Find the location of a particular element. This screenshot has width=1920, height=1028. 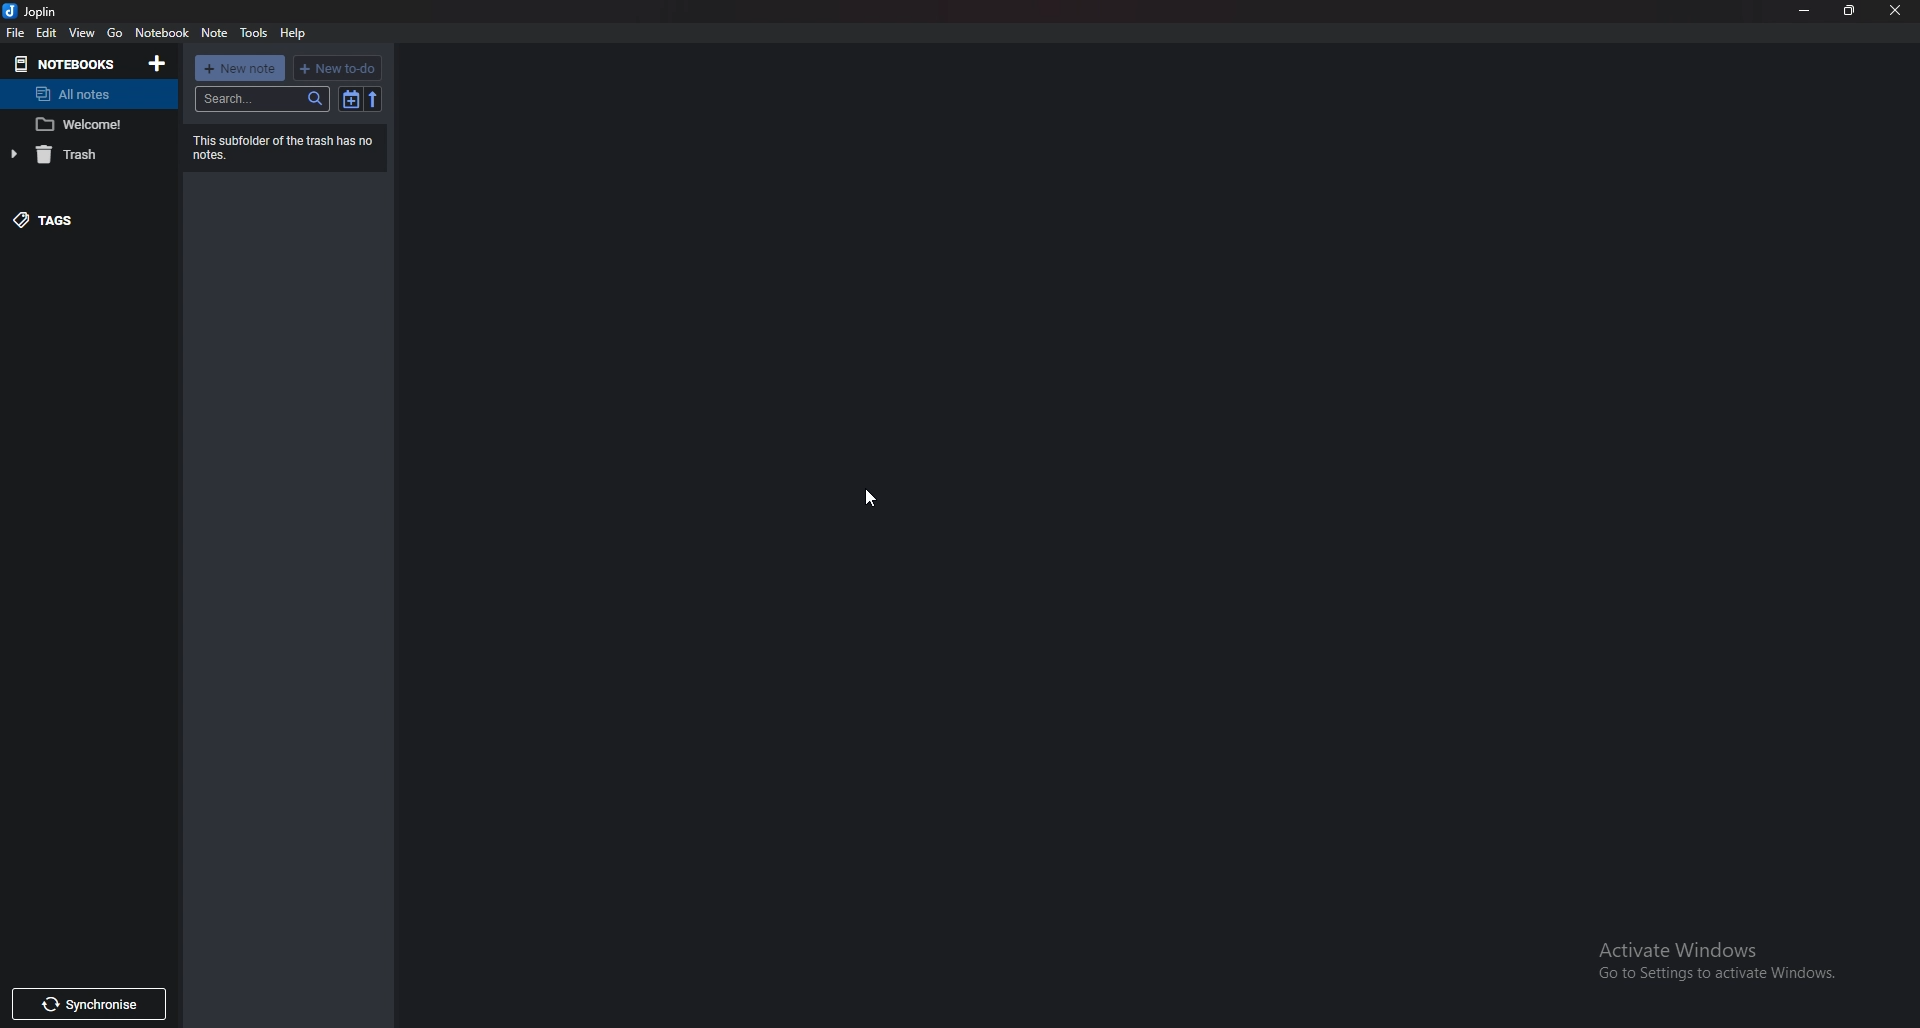

close is located at coordinates (1898, 11).